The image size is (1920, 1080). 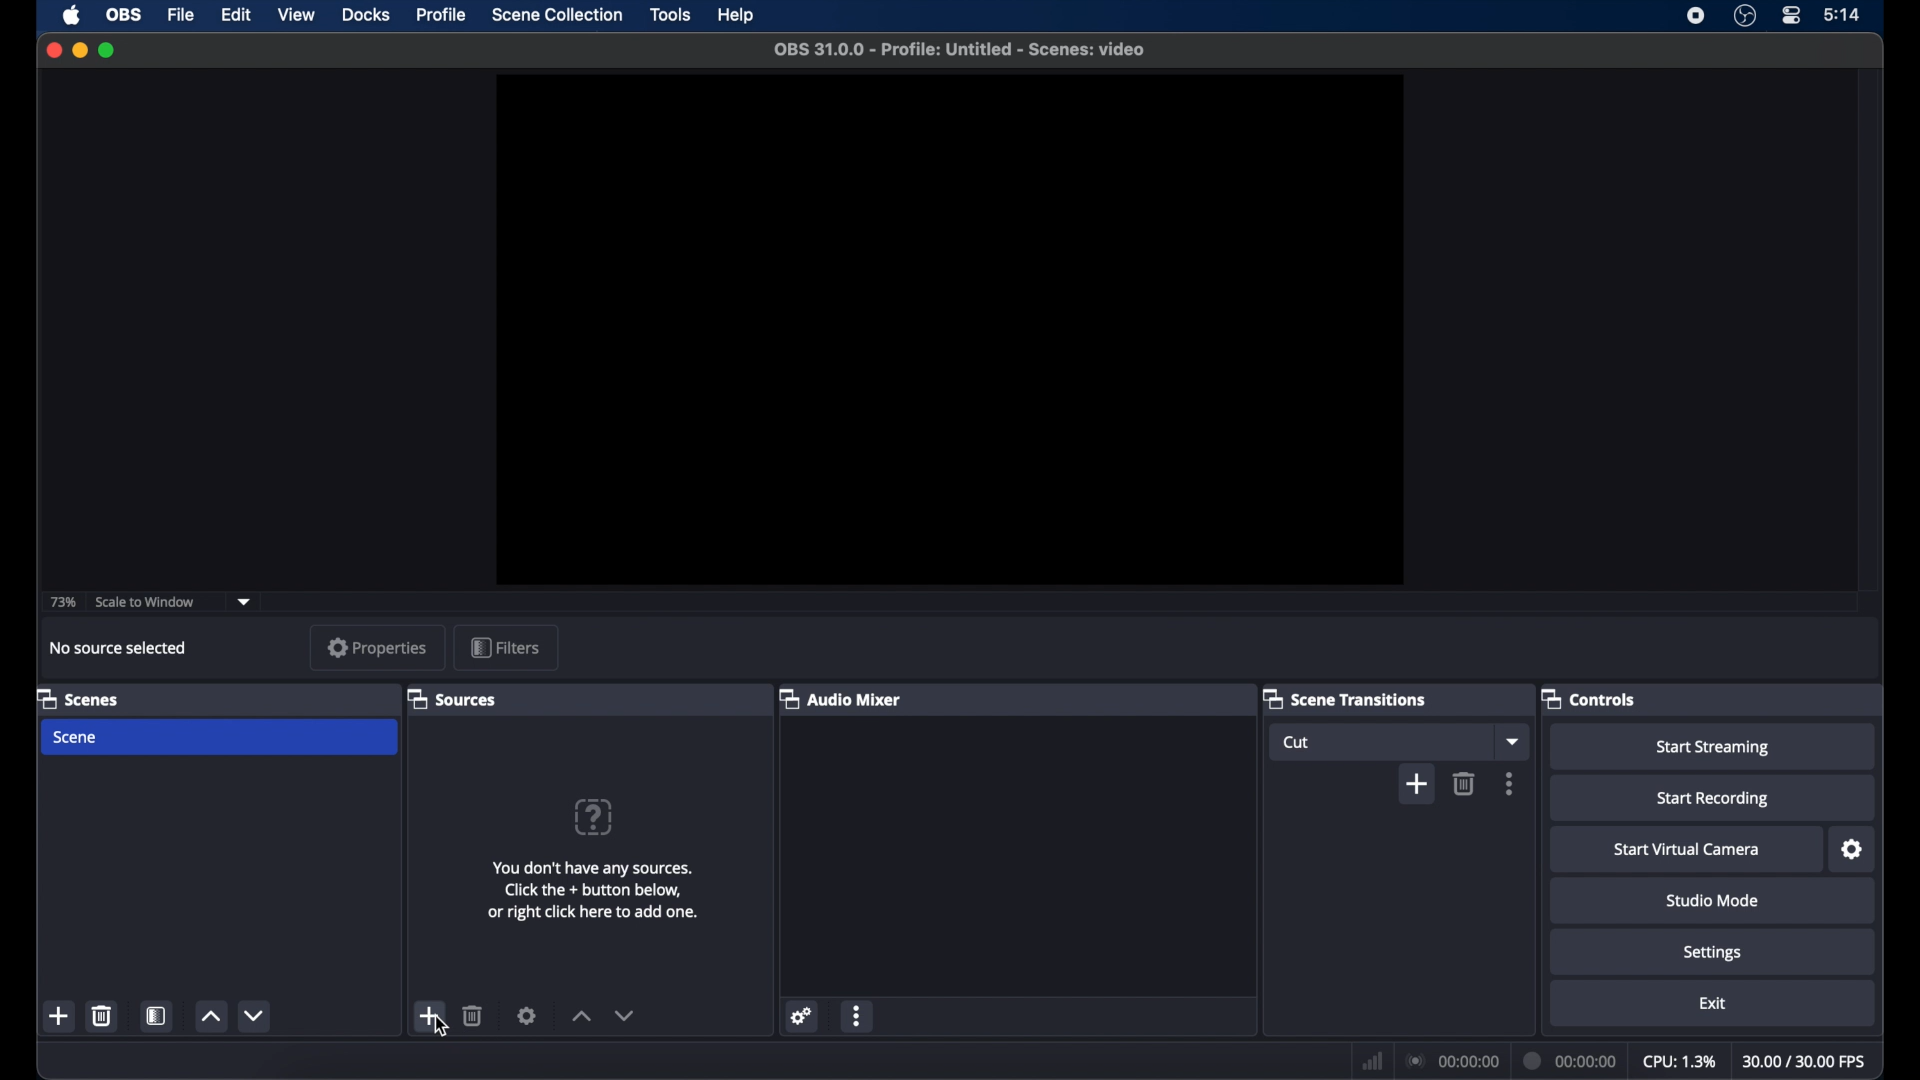 I want to click on scene, so click(x=77, y=738).